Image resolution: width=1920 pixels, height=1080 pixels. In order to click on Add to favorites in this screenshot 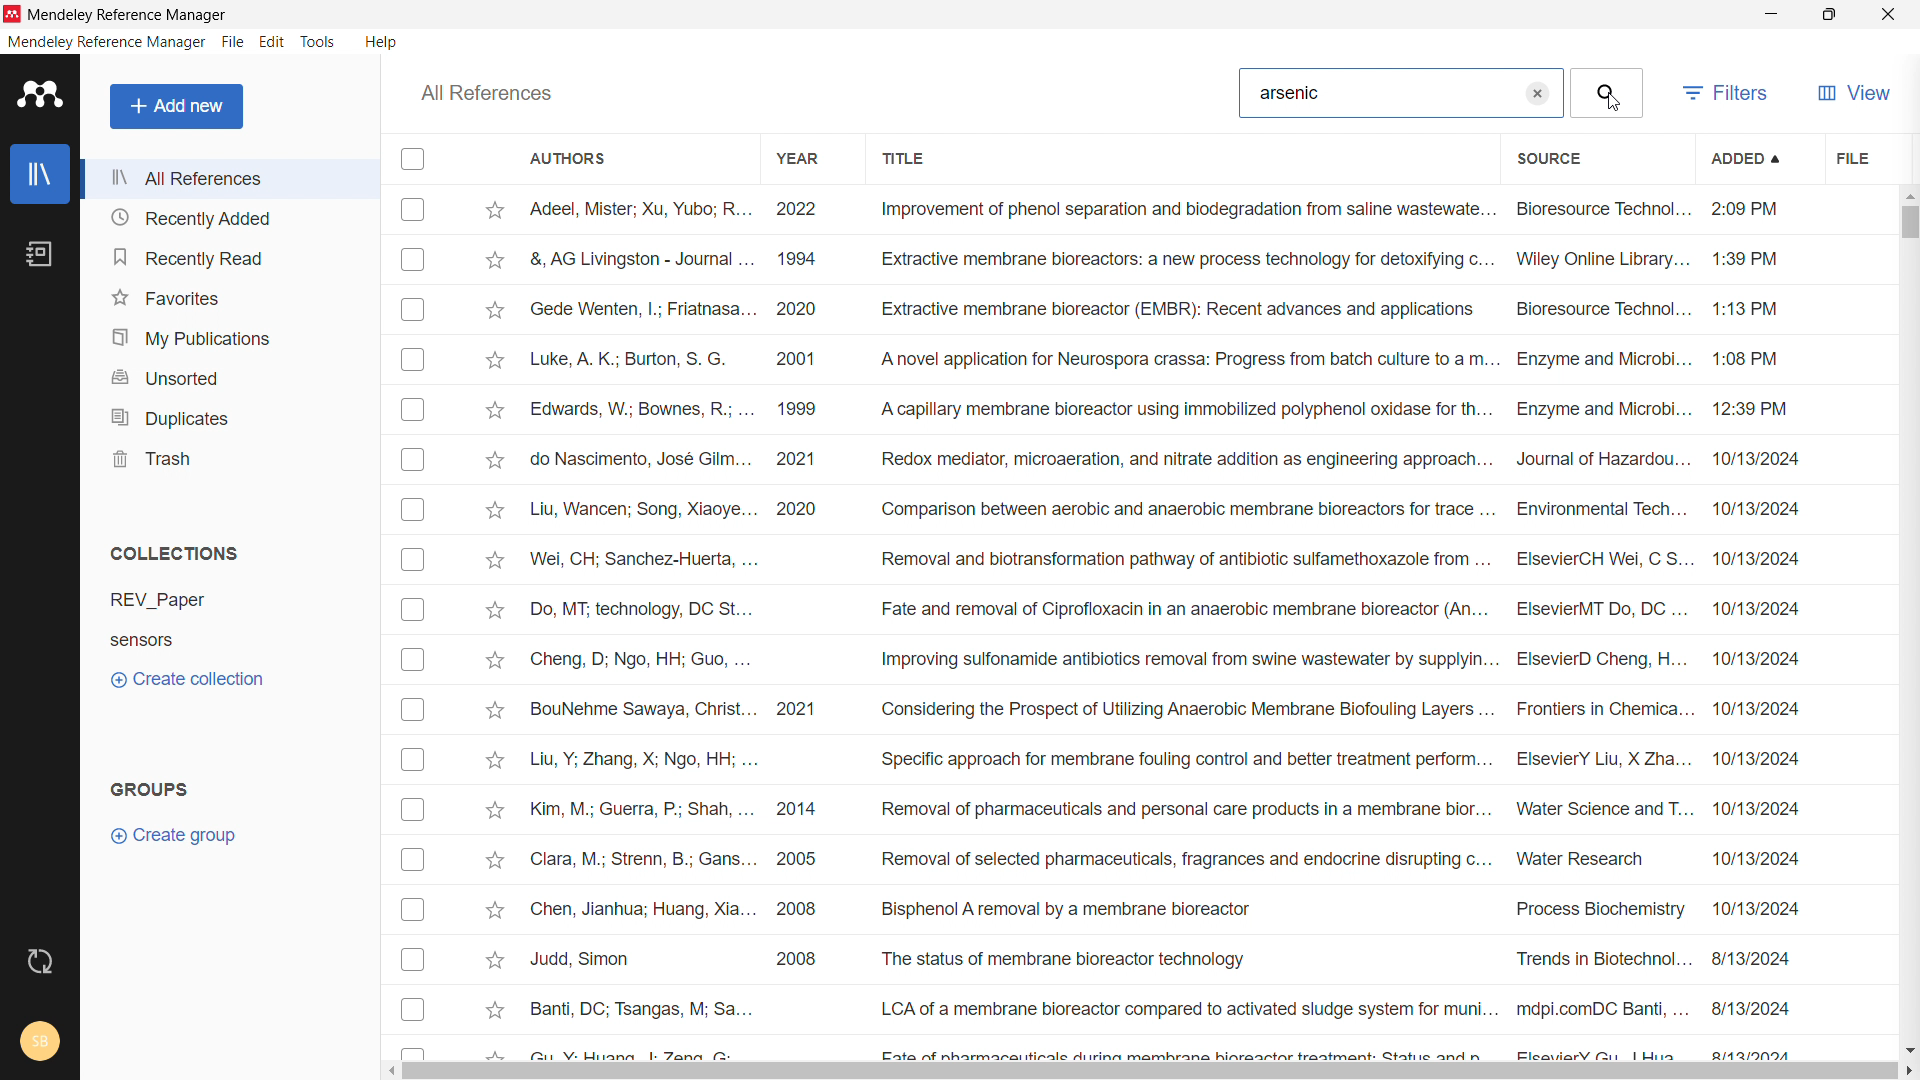, I will do `click(494, 806)`.